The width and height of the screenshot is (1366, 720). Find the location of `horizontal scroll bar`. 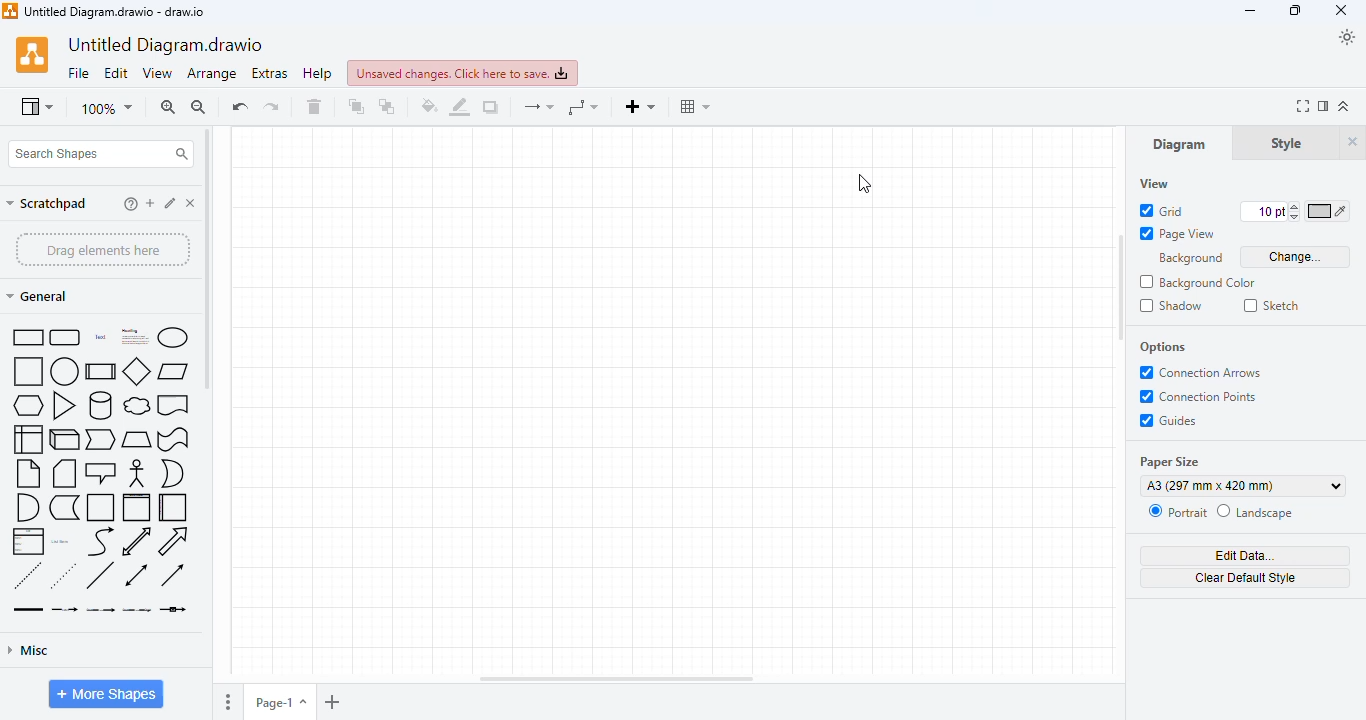

horizontal scroll bar is located at coordinates (616, 679).